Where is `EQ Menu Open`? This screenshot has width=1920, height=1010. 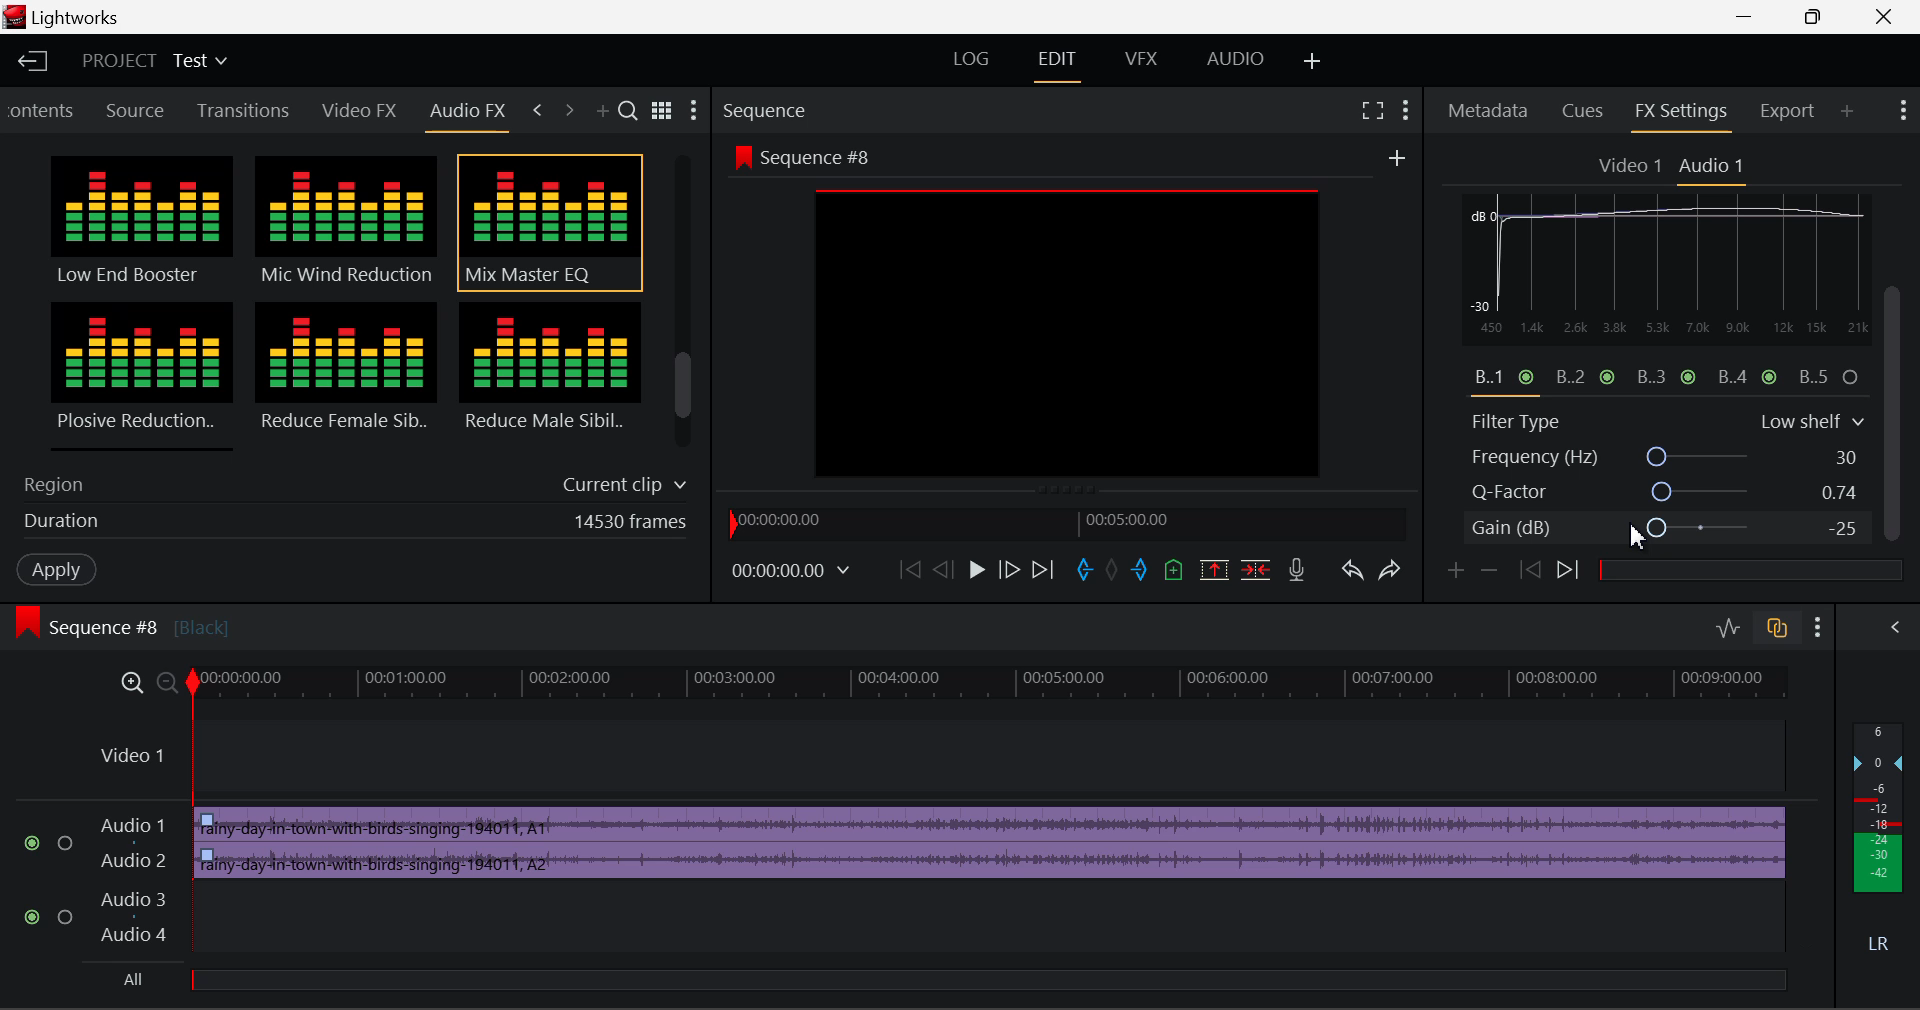 EQ Menu Open is located at coordinates (1482, 208).